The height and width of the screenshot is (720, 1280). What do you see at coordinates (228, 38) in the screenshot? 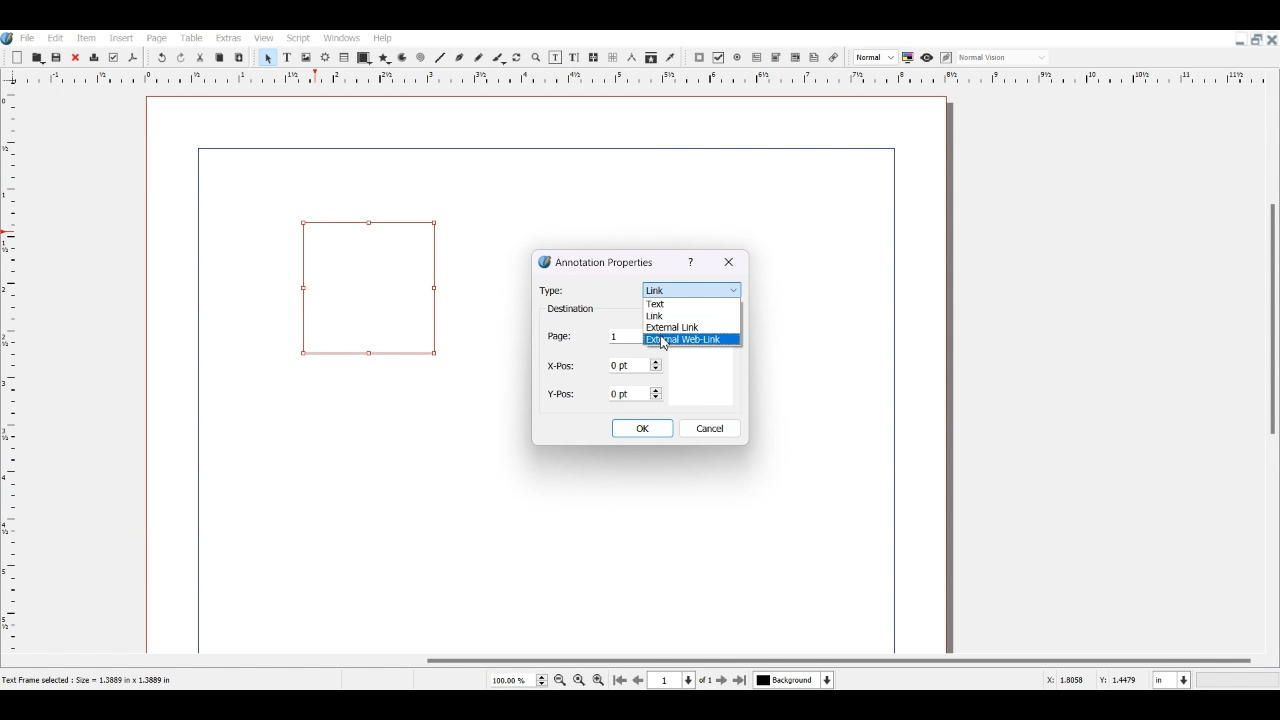
I see `Extras` at bounding box center [228, 38].